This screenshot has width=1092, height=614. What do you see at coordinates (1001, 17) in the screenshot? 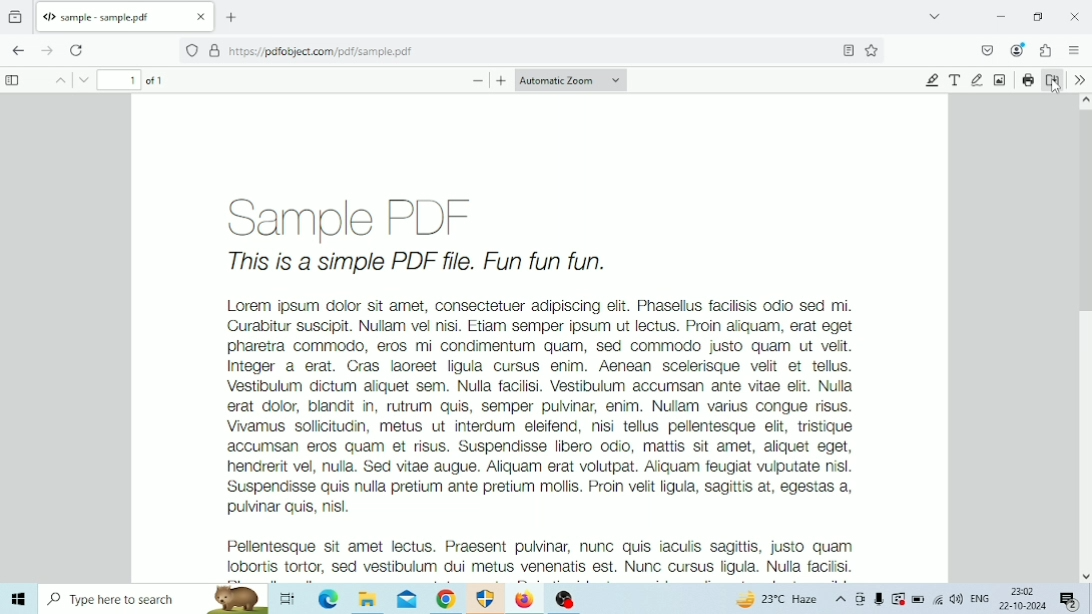
I see `Minimize` at bounding box center [1001, 17].